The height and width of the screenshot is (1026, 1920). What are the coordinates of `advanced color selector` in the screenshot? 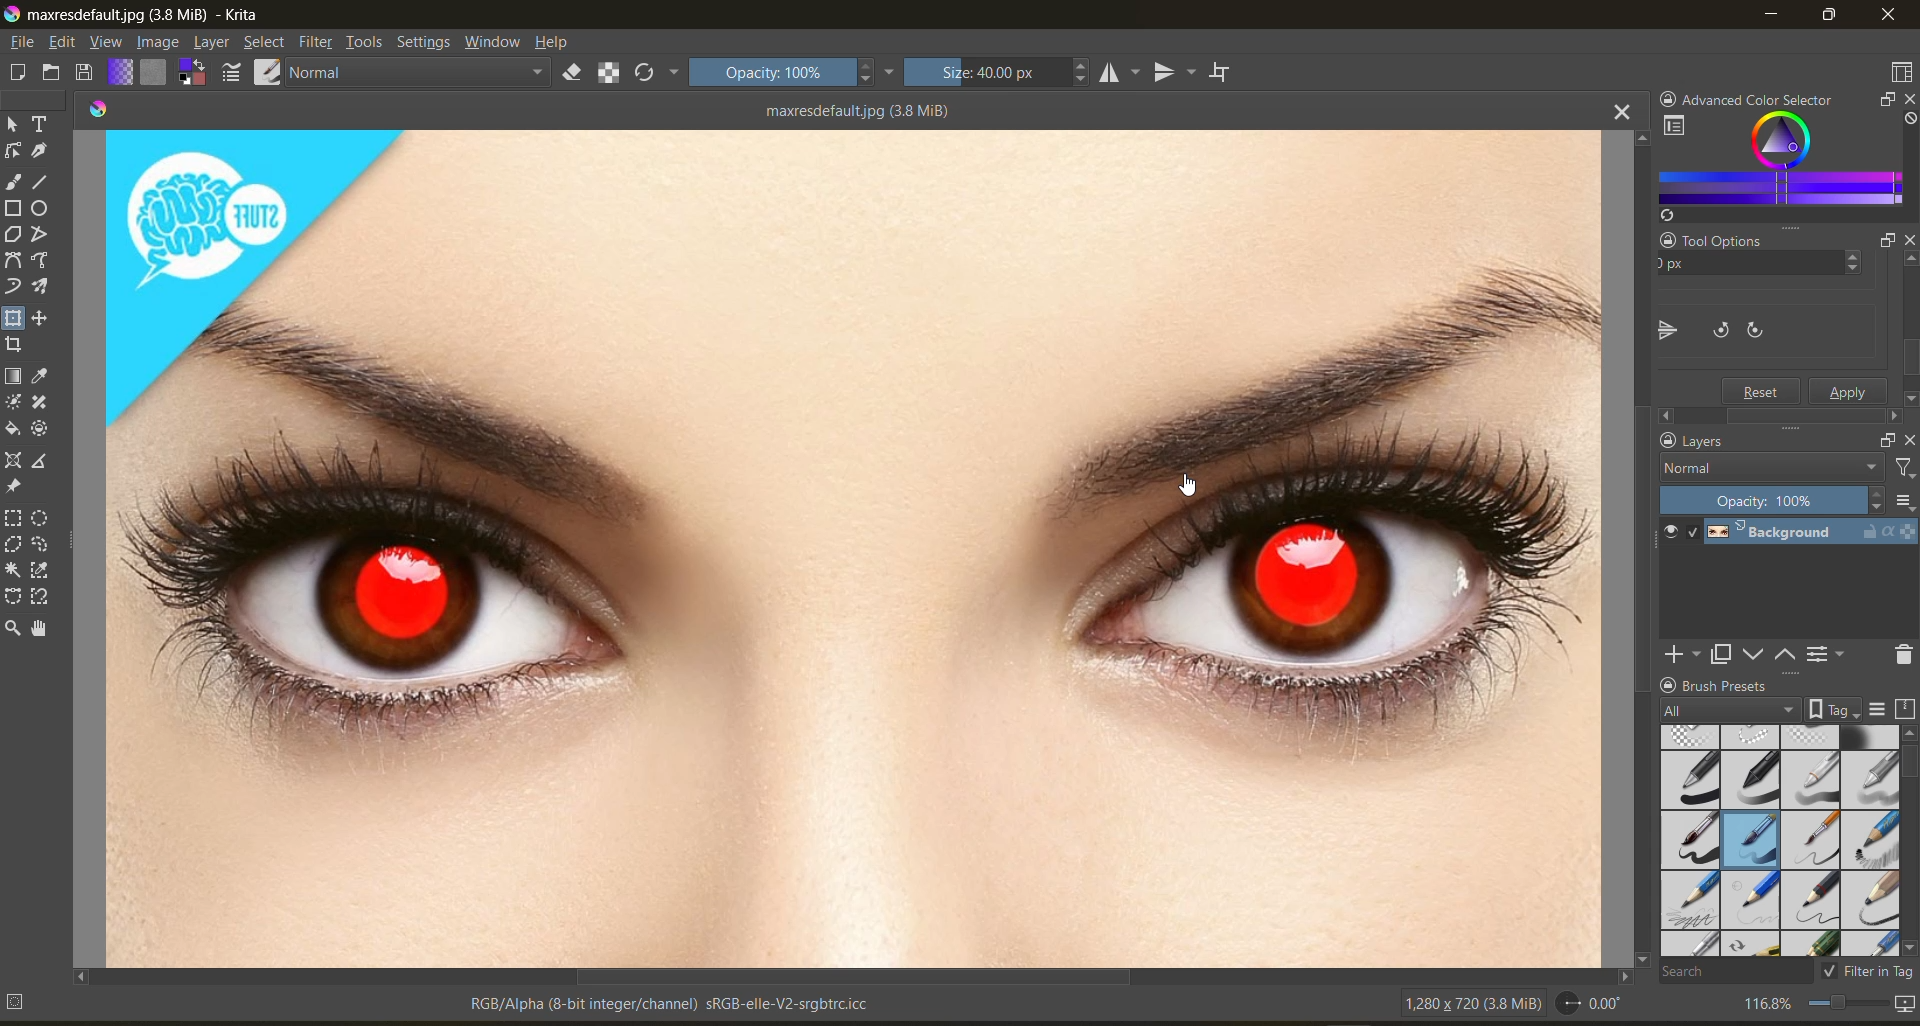 It's located at (1777, 166).